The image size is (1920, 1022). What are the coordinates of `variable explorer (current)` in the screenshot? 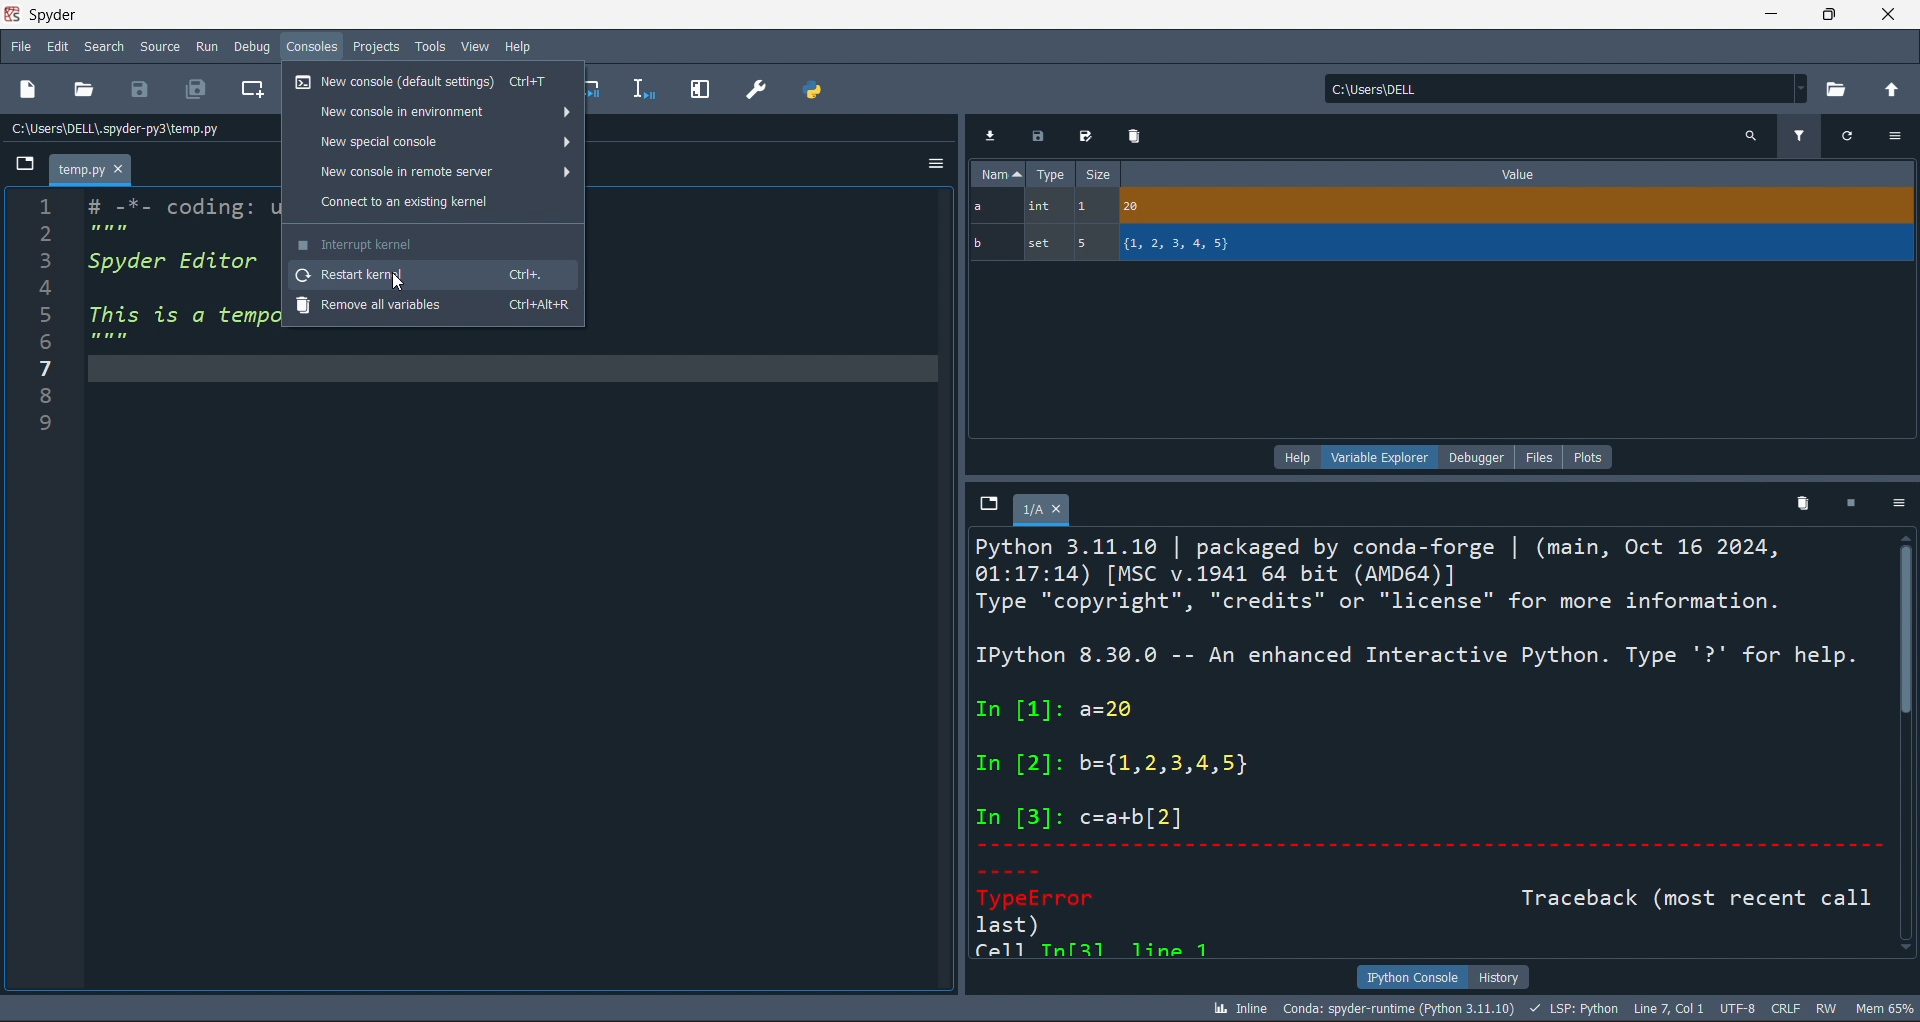 It's located at (1379, 458).